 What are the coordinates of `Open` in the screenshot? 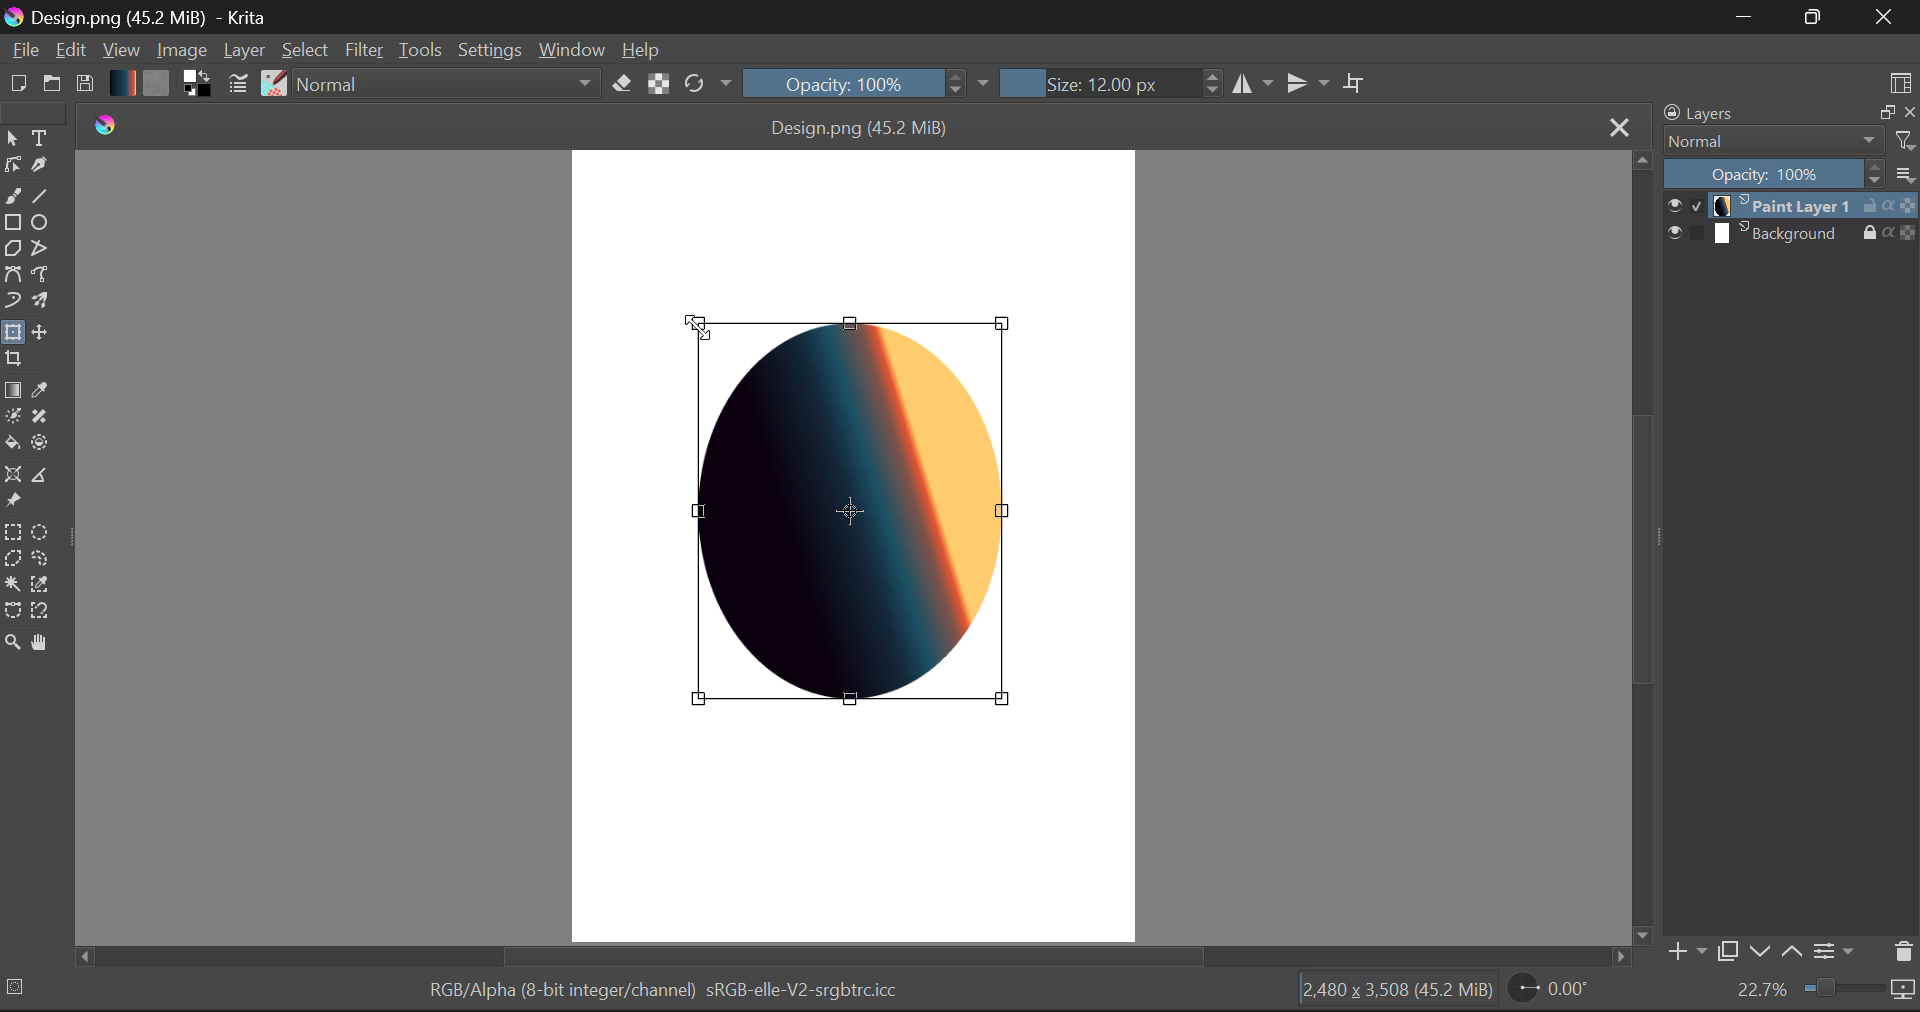 It's located at (52, 84).